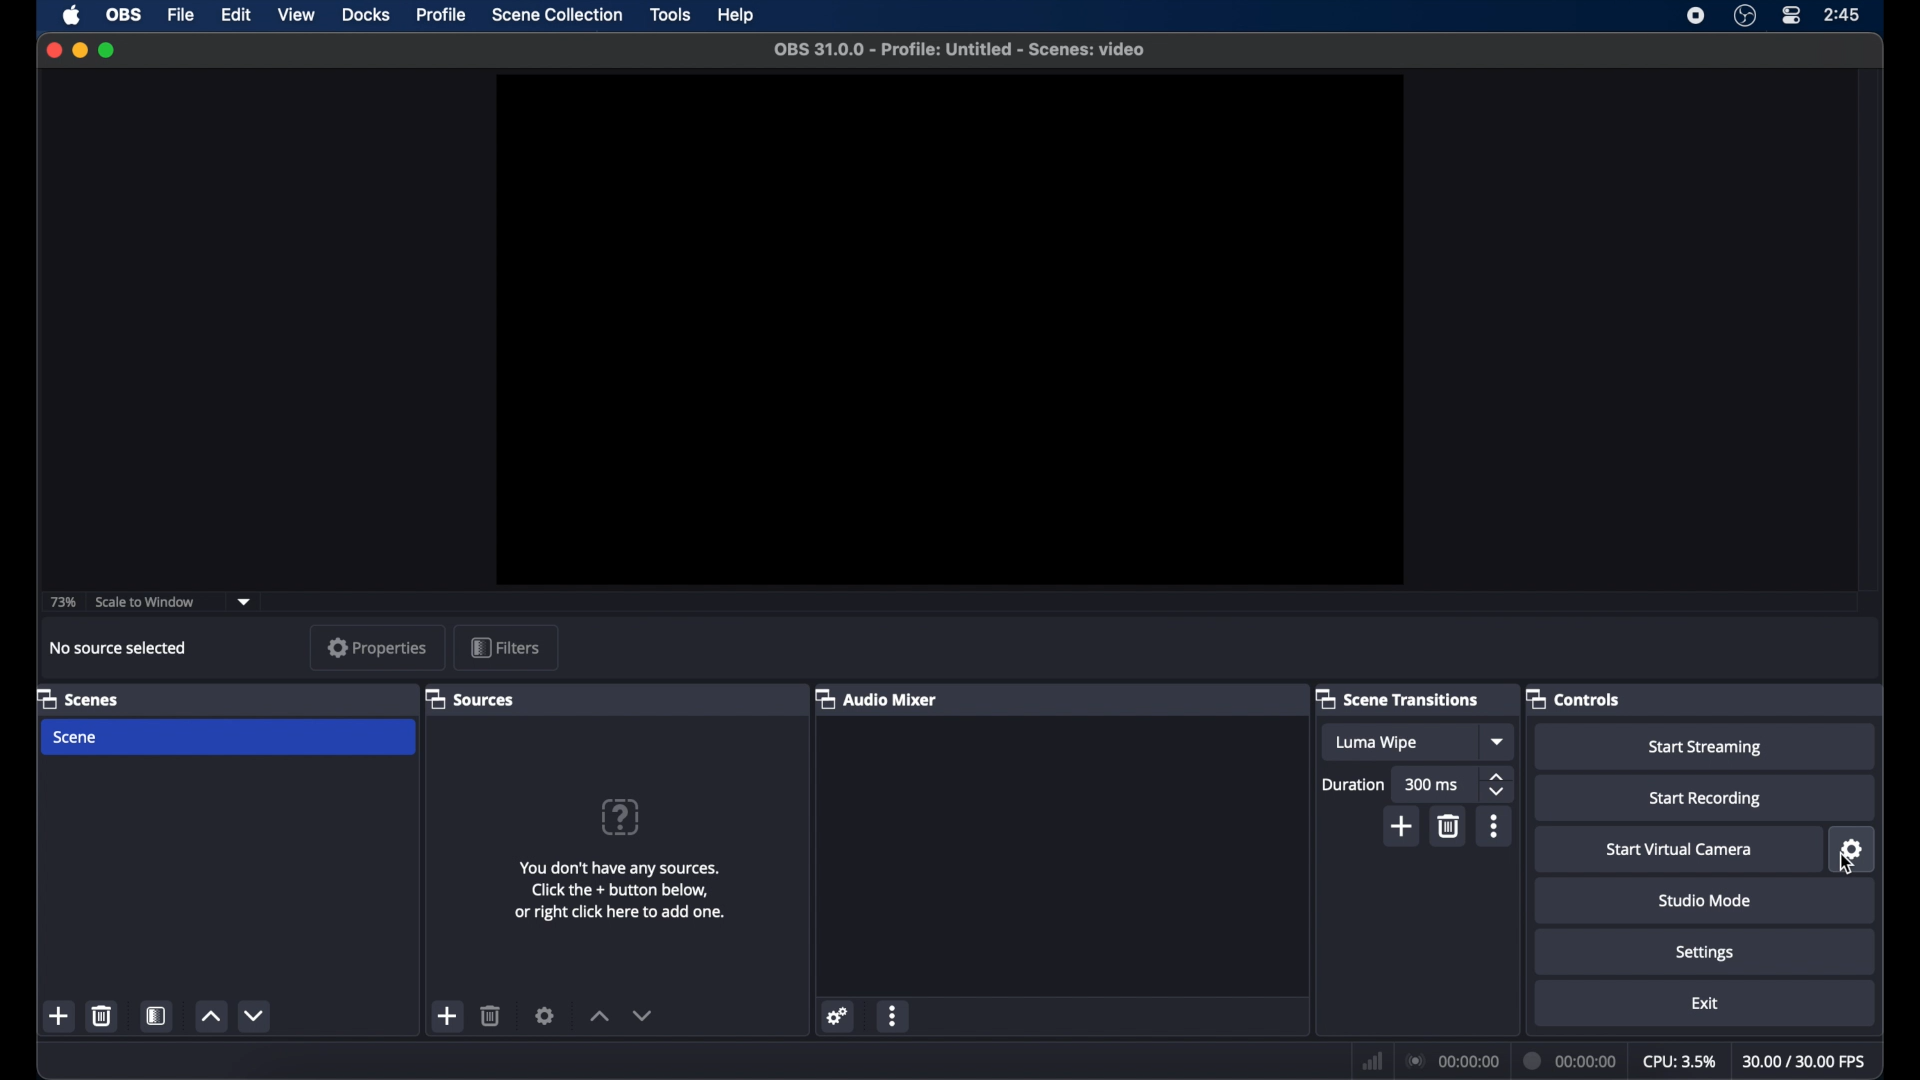  What do you see at coordinates (366, 16) in the screenshot?
I see `docks` at bounding box center [366, 16].